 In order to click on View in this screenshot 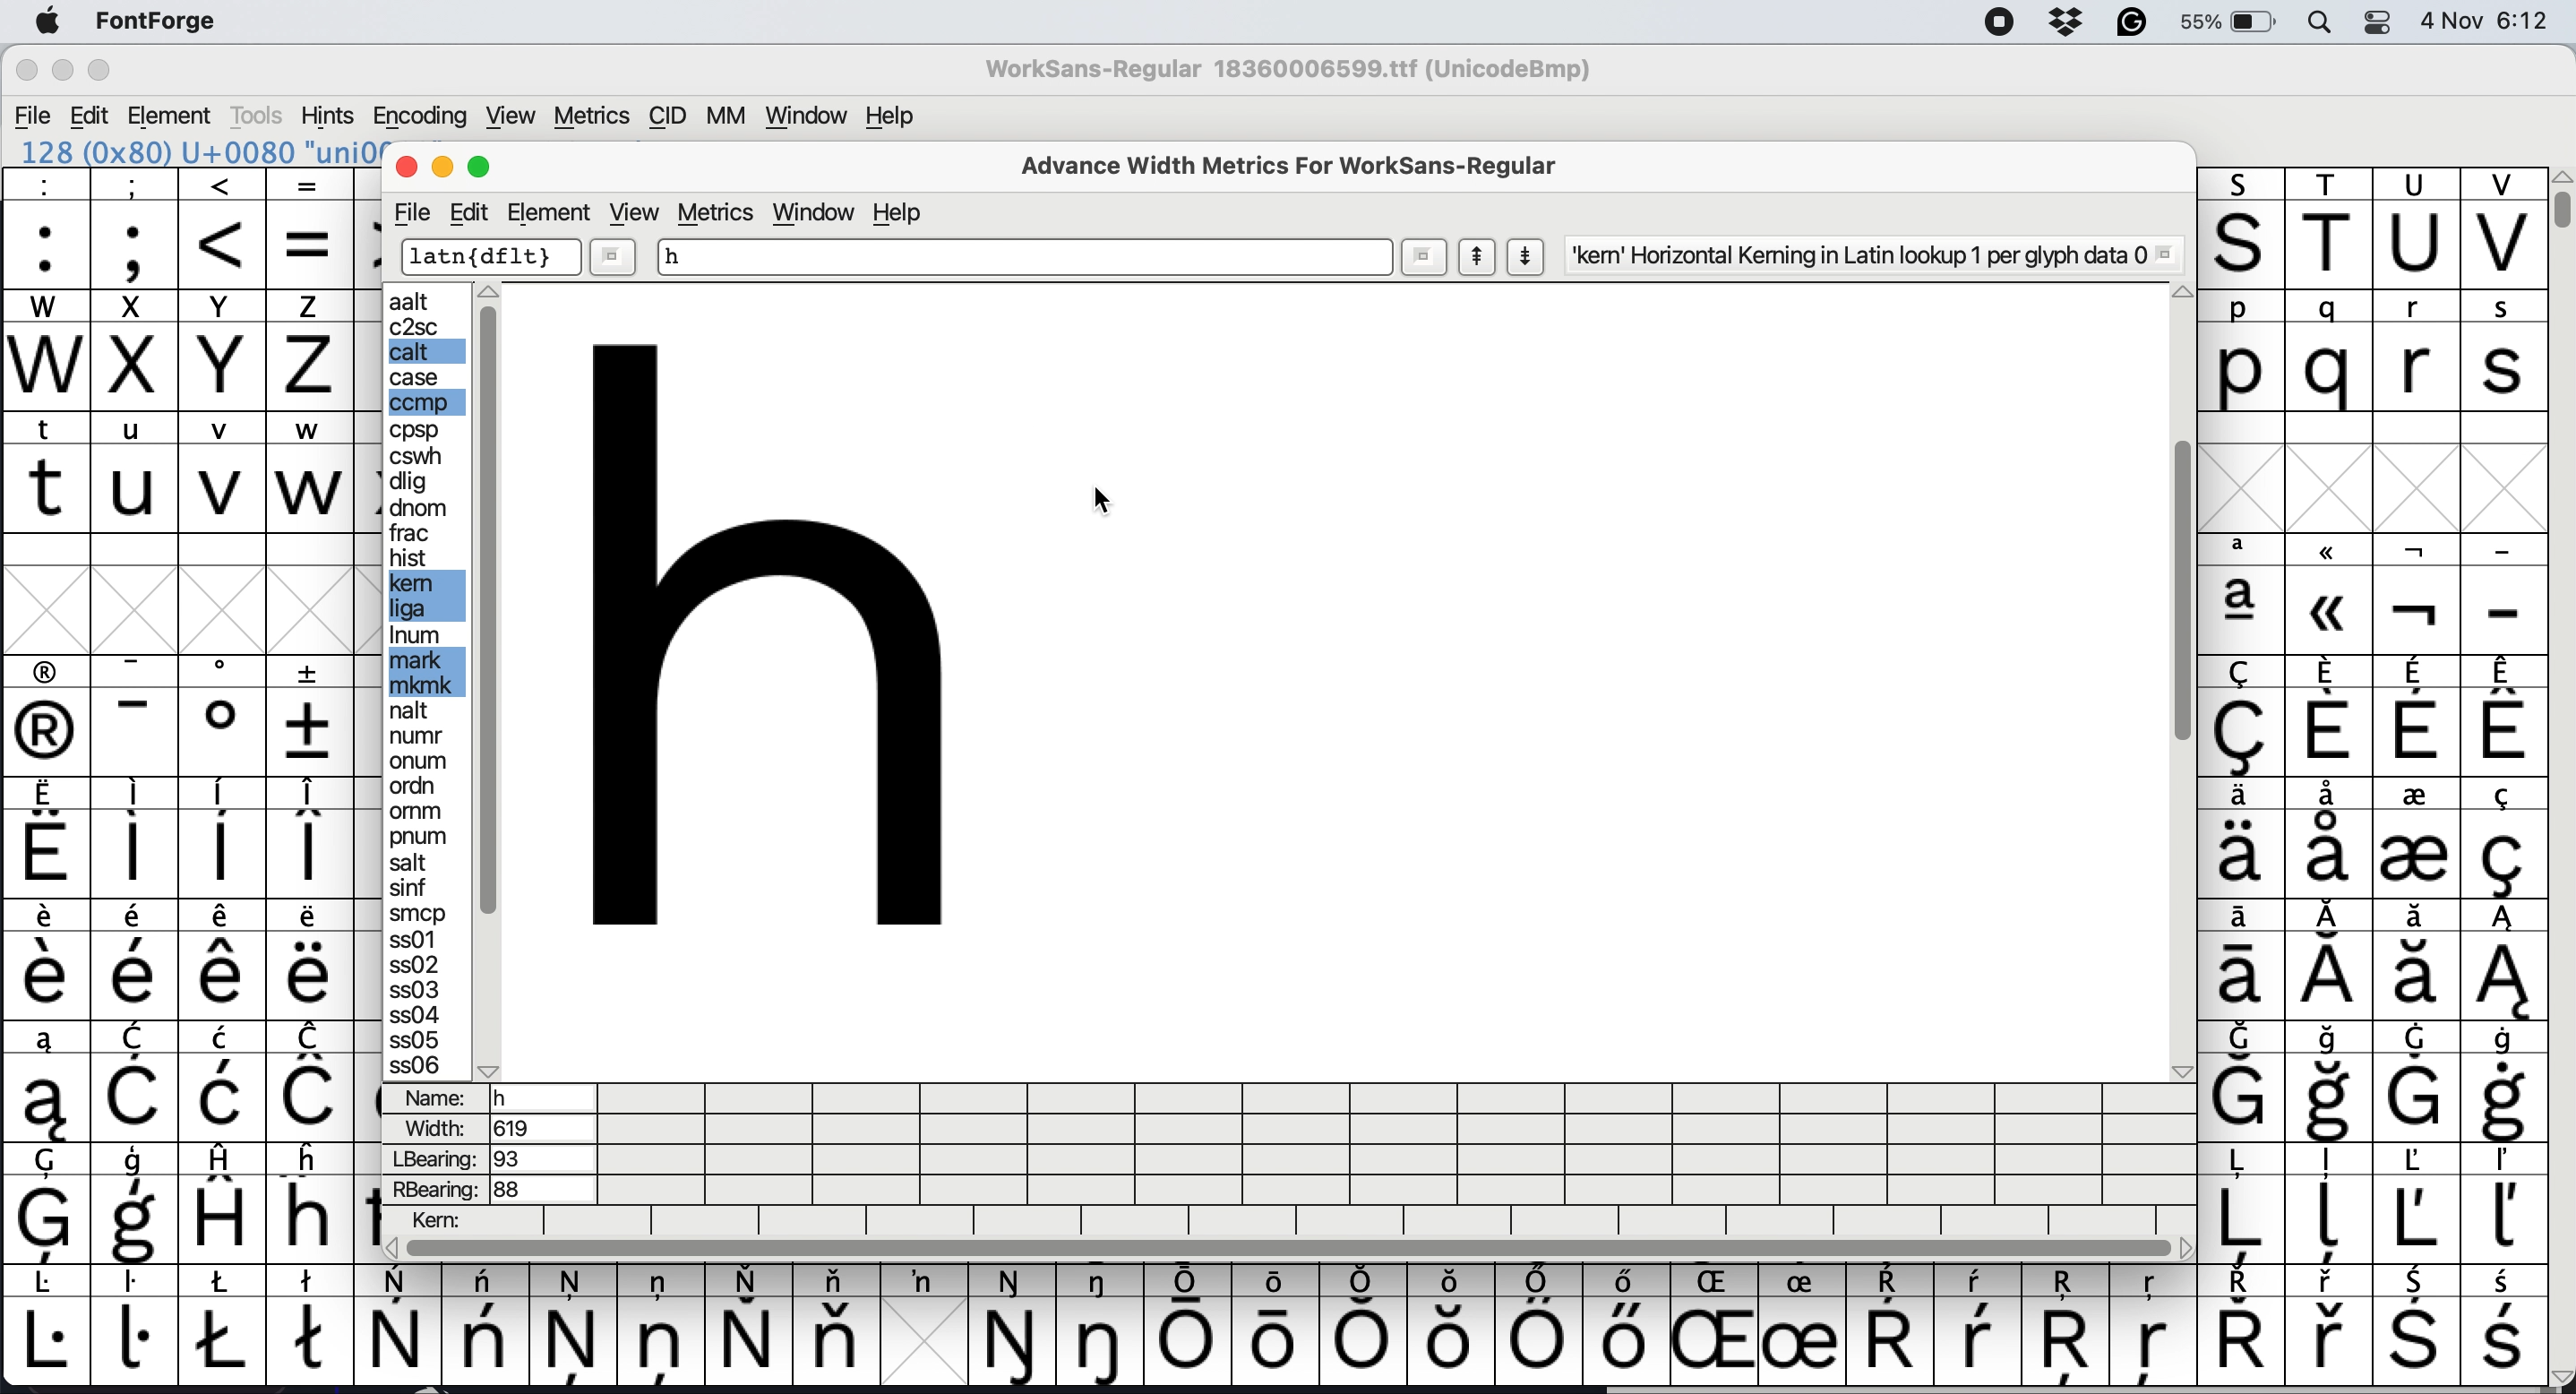, I will do `click(510, 115)`.